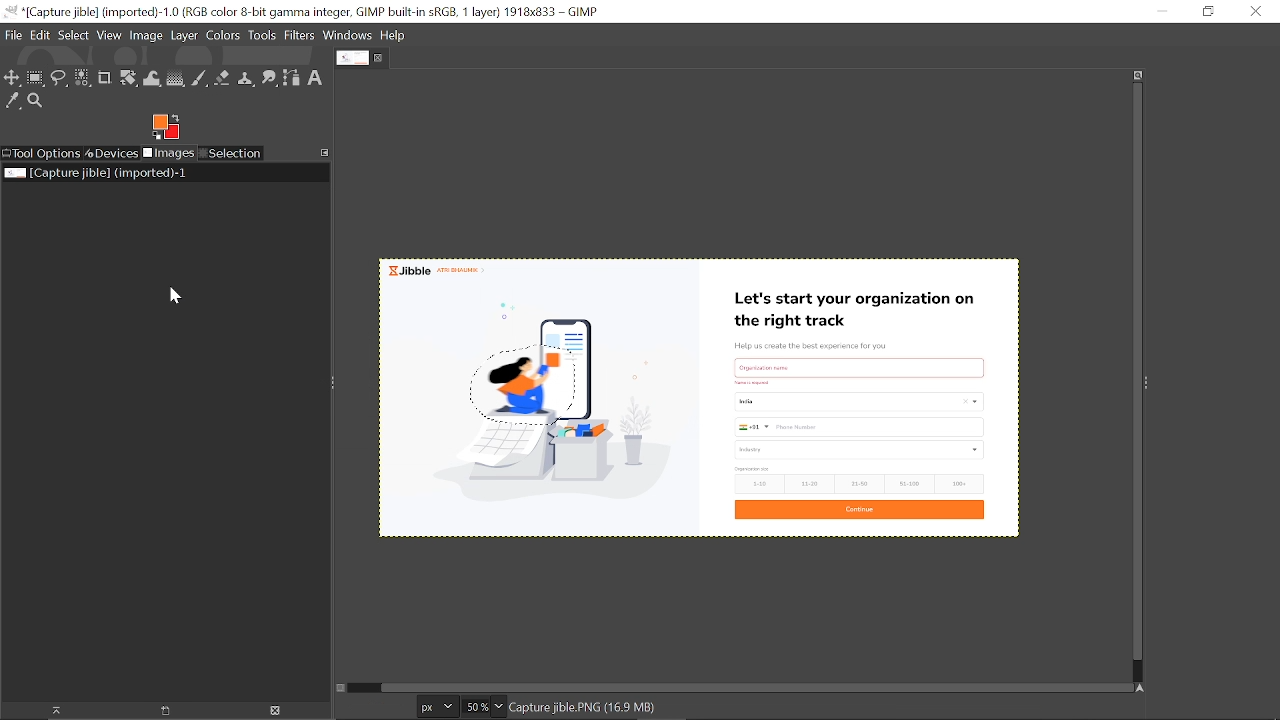 The height and width of the screenshot is (720, 1280). I want to click on Zoom options, so click(499, 706).